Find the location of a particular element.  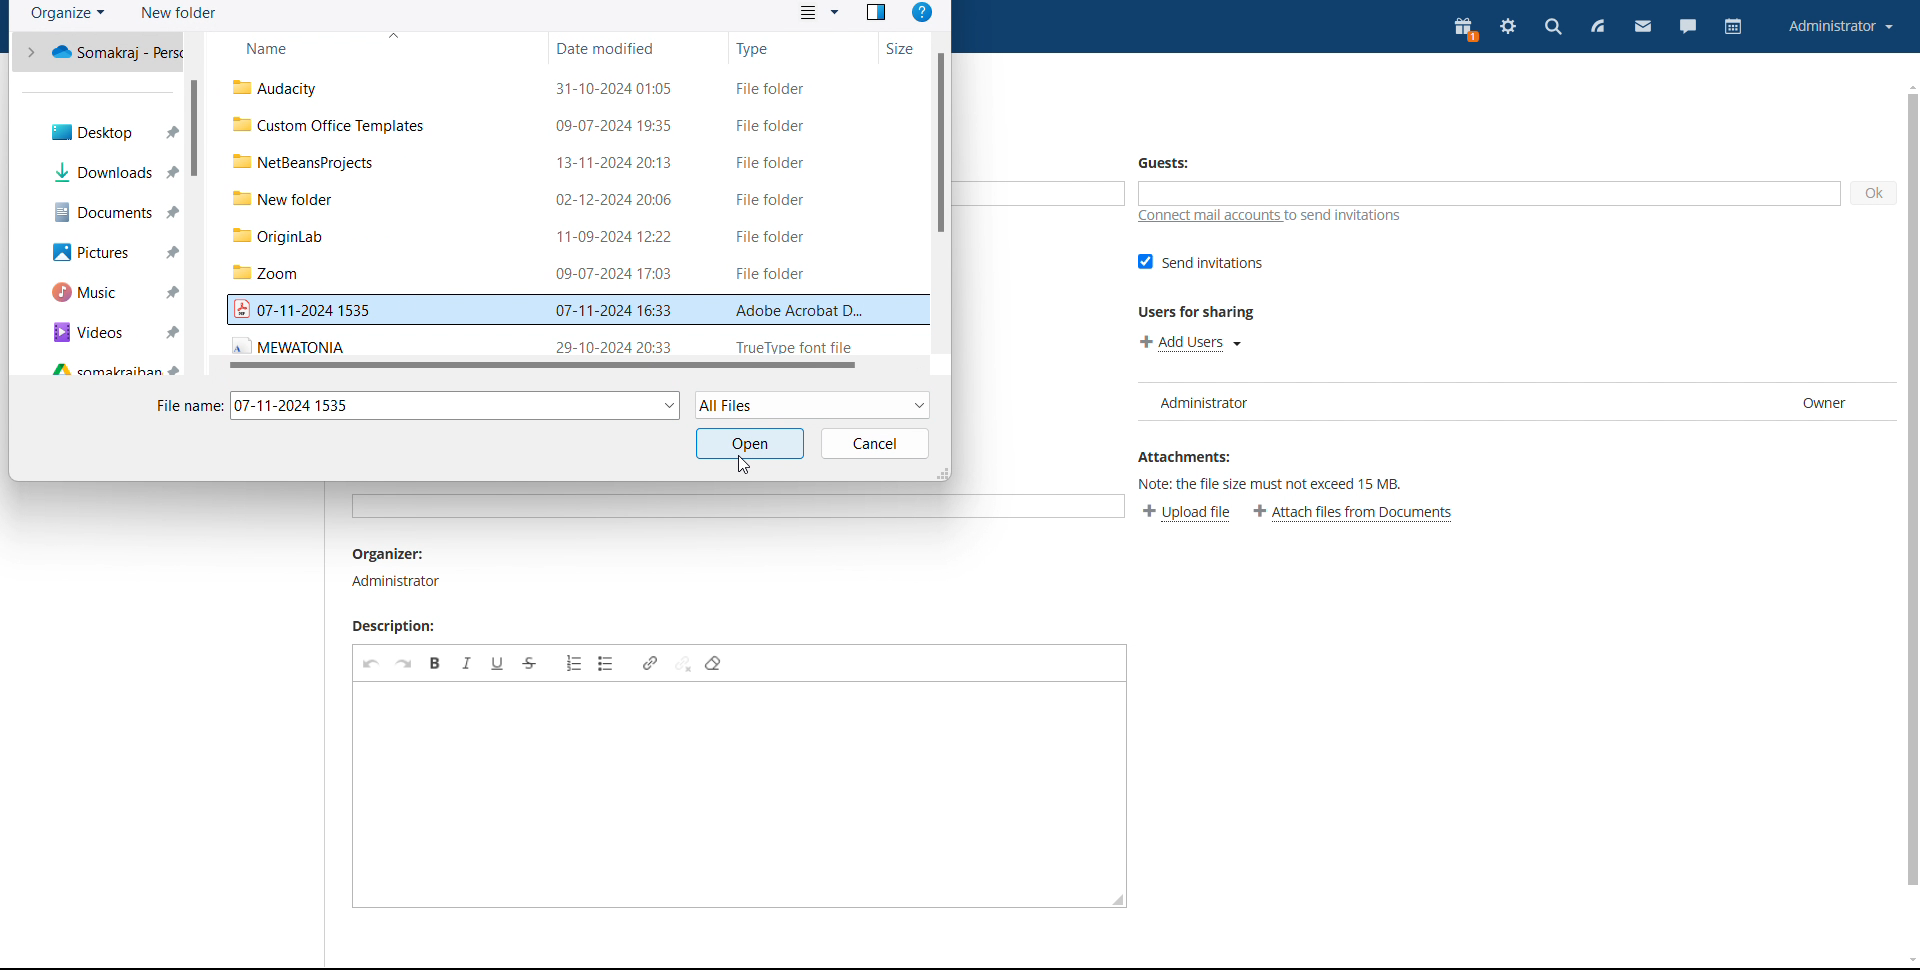

 is located at coordinates (561, 200).